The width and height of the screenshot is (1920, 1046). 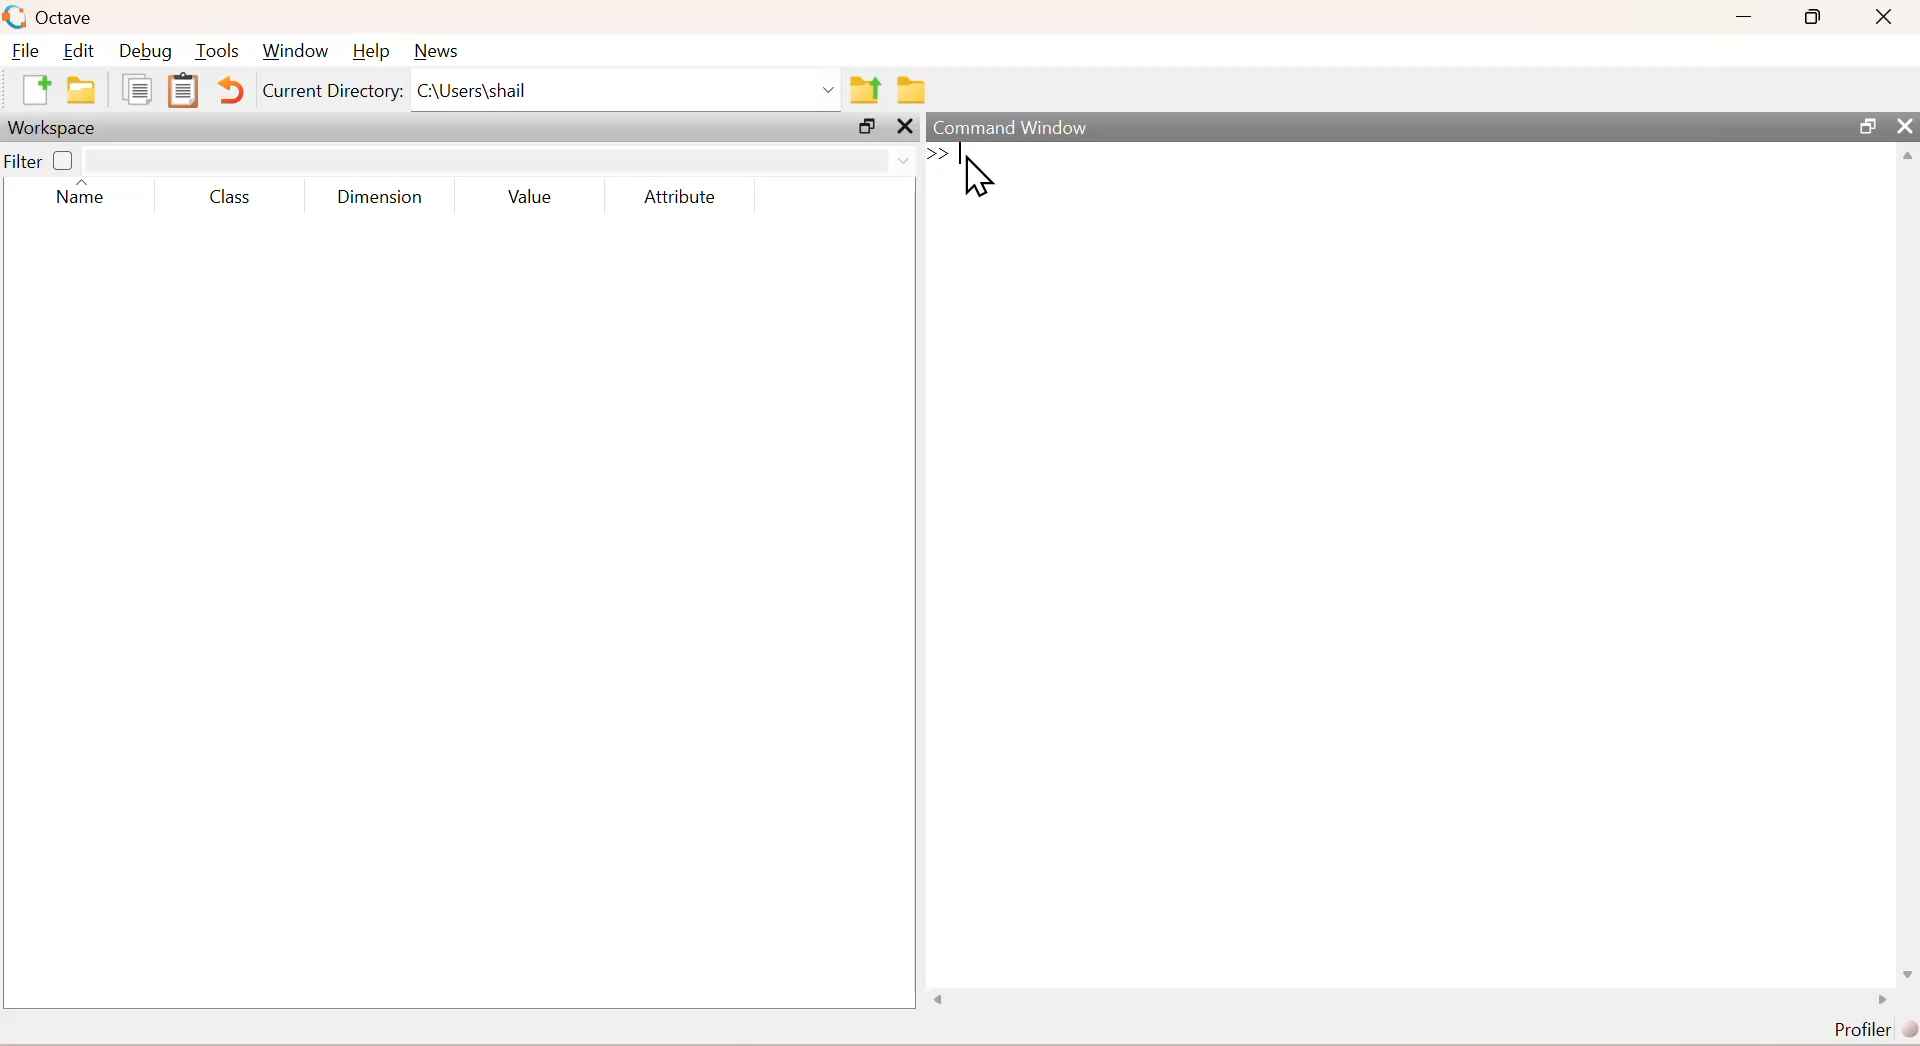 I want to click on Minimize, so click(x=1744, y=17).